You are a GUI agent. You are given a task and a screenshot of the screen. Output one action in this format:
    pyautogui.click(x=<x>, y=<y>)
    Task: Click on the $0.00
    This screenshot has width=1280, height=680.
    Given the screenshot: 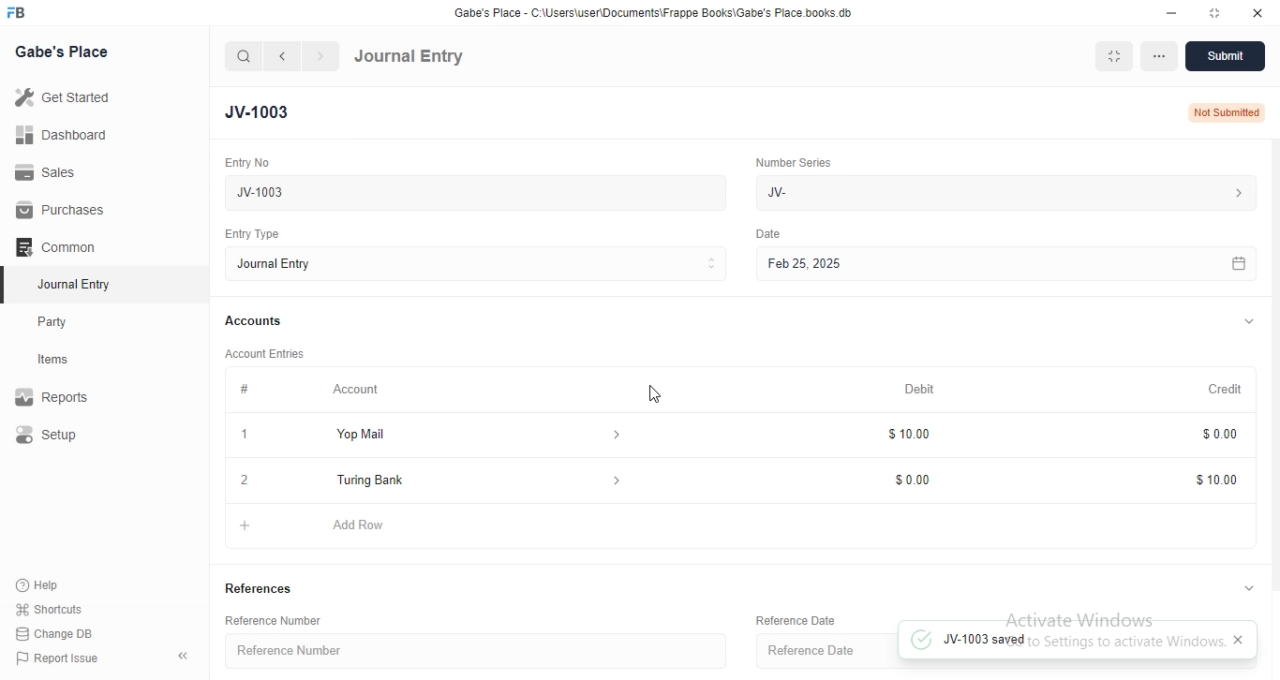 What is the action you would take?
    pyautogui.click(x=1210, y=434)
    